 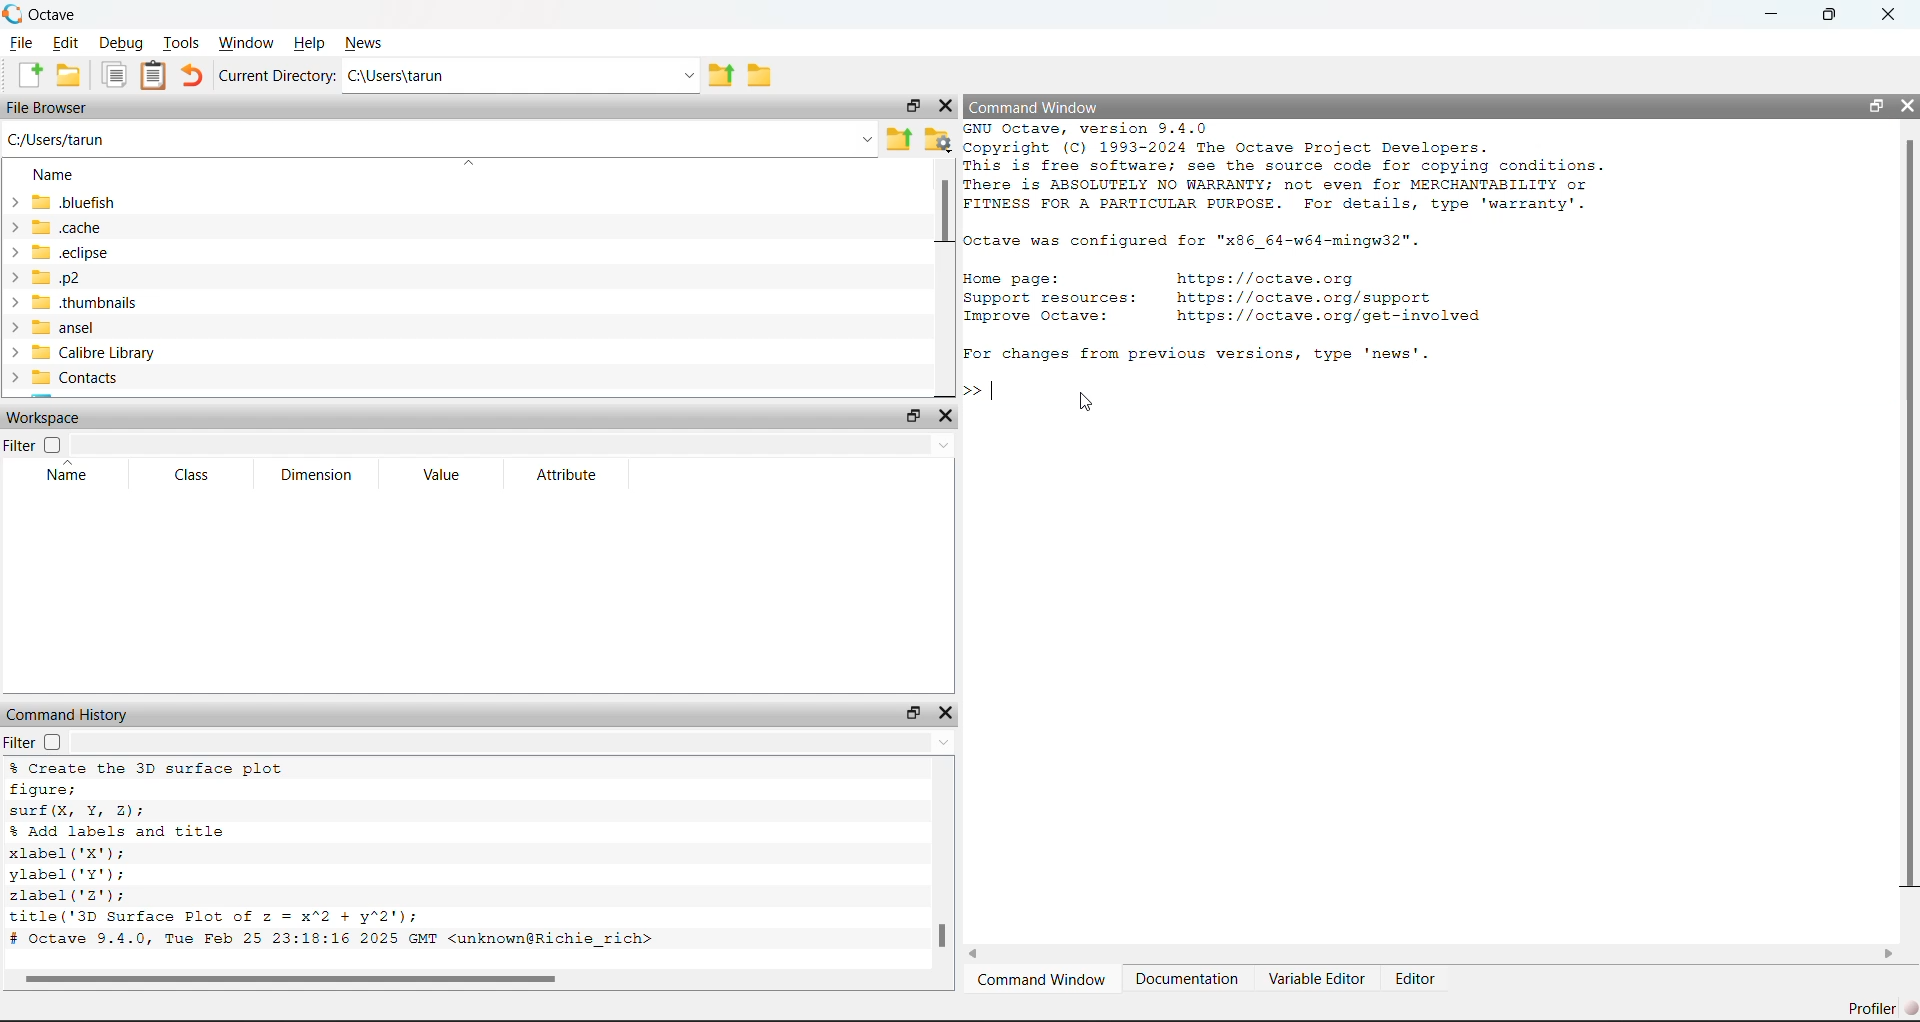 What do you see at coordinates (48, 107) in the screenshot?
I see `File Browser` at bounding box center [48, 107].